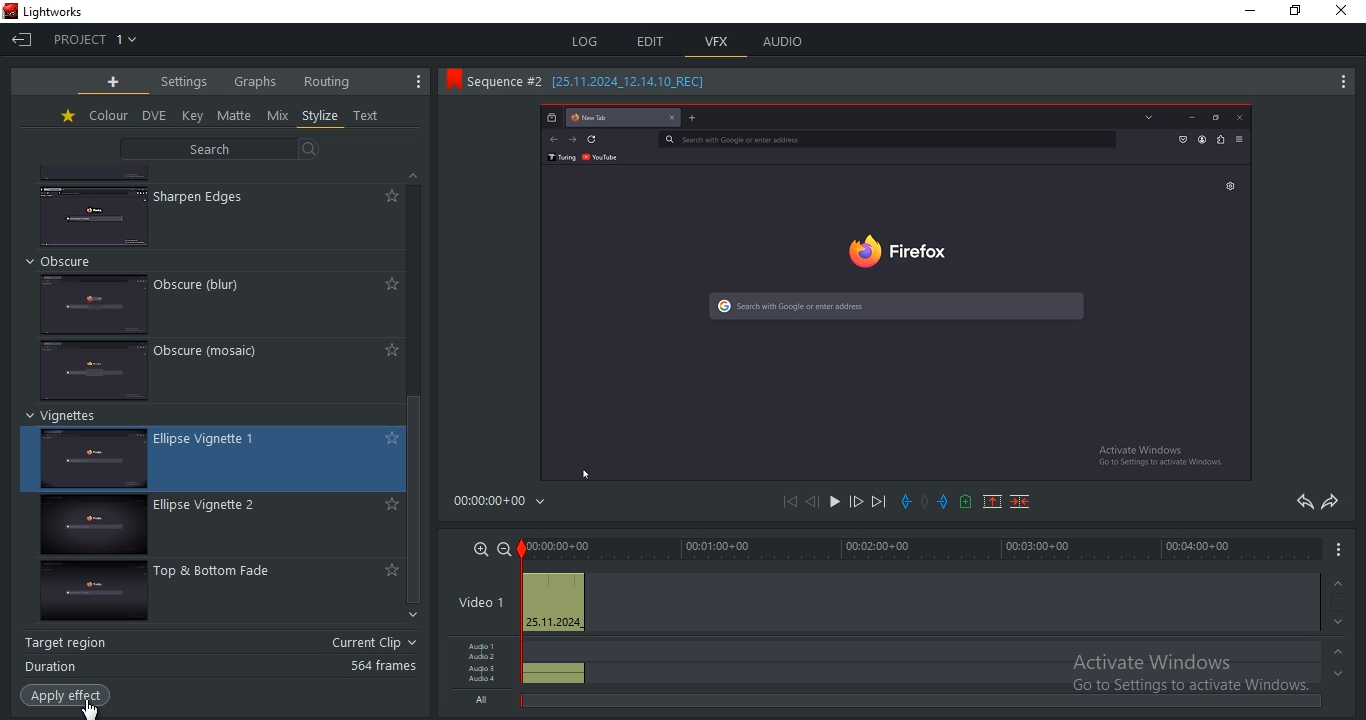  I want to click on stylize, so click(320, 116).